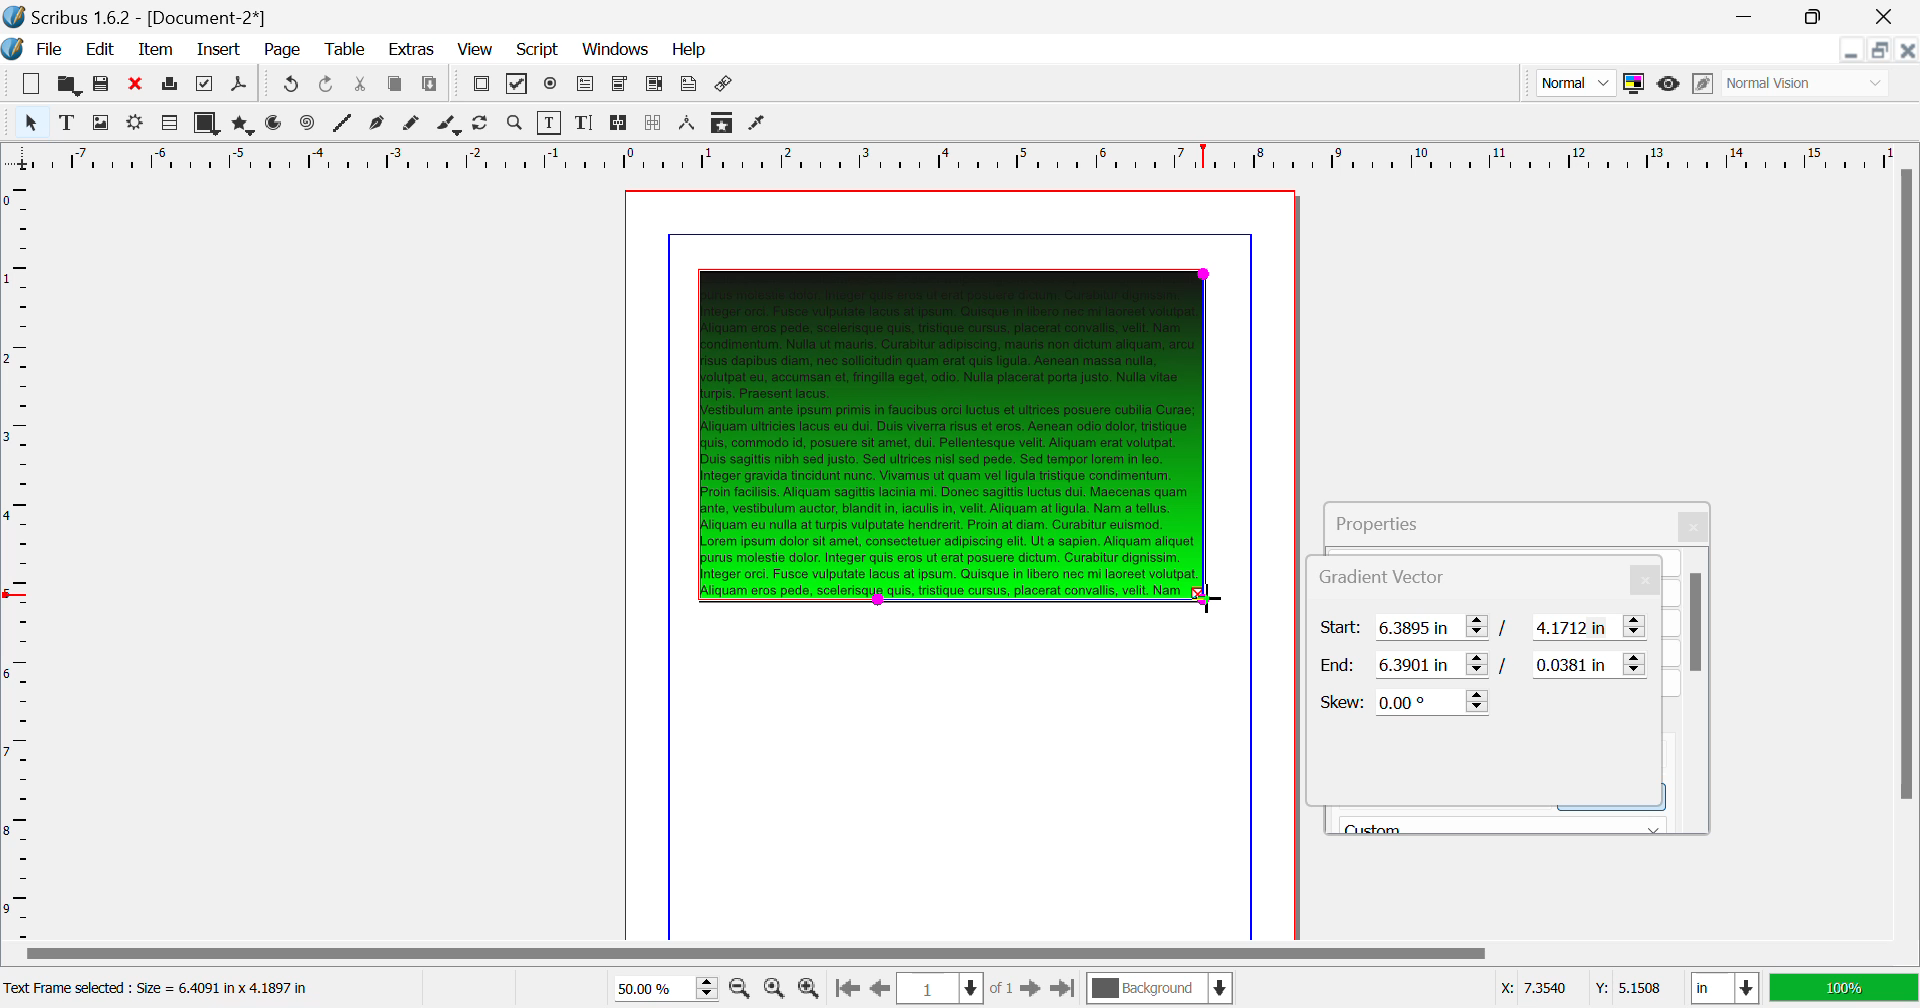 The image size is (1920, 1008). What do you see at coordinates (689, 125) in the screenshot?
I see `Measurements` at bounding box center [689, 125].